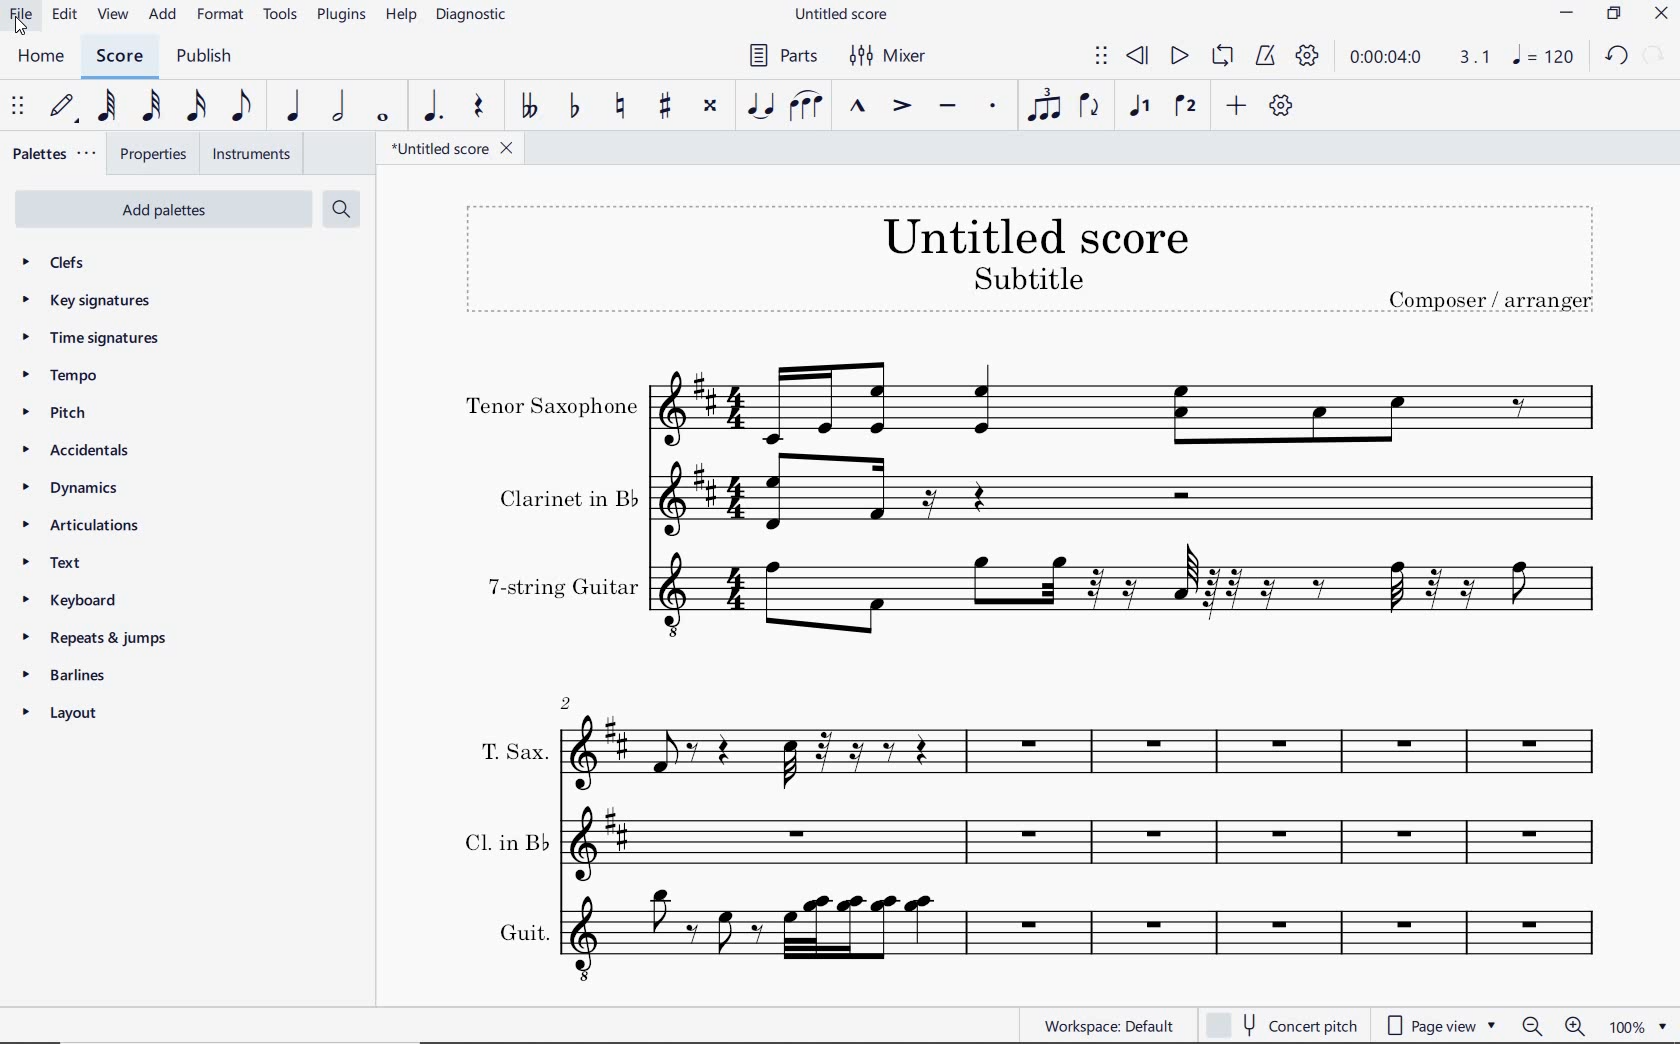 This screenshot has width=1680, height=1044. What do you see at coordinates (471, 16) in the screenshot?
I see `DIAGNOSTIC` at bounding box center [471, 16].